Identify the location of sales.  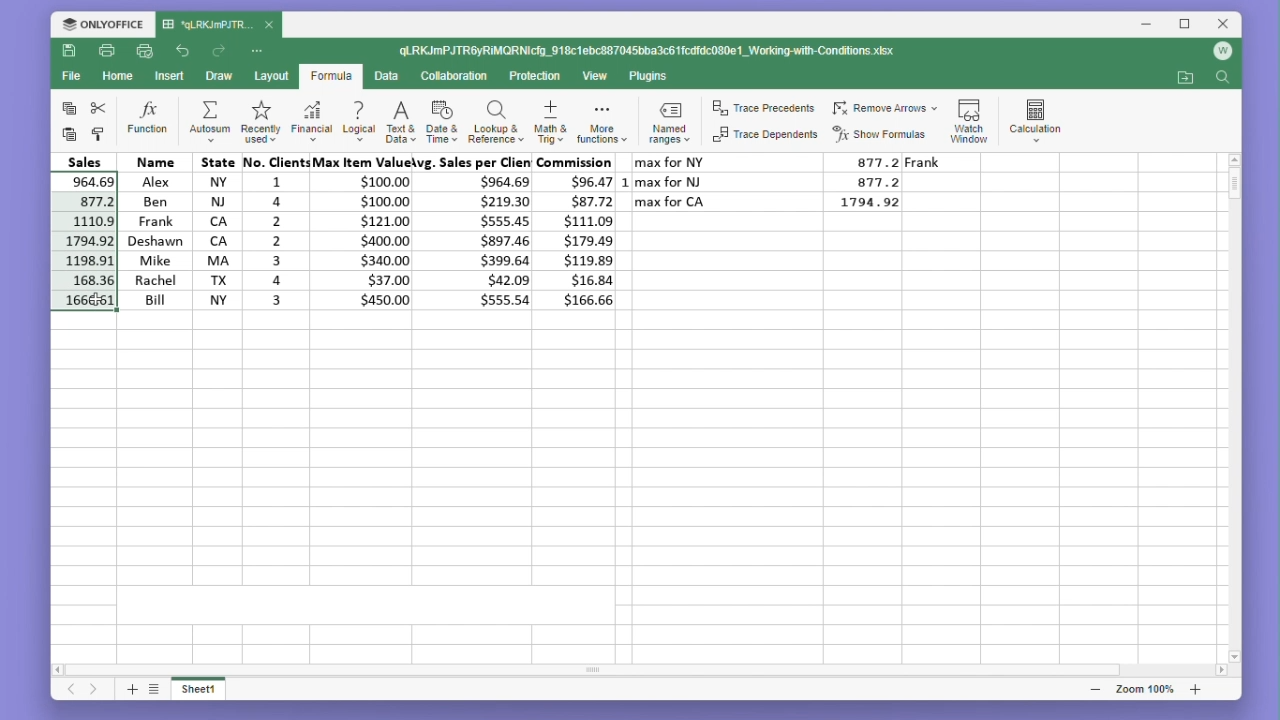
(88, 160).